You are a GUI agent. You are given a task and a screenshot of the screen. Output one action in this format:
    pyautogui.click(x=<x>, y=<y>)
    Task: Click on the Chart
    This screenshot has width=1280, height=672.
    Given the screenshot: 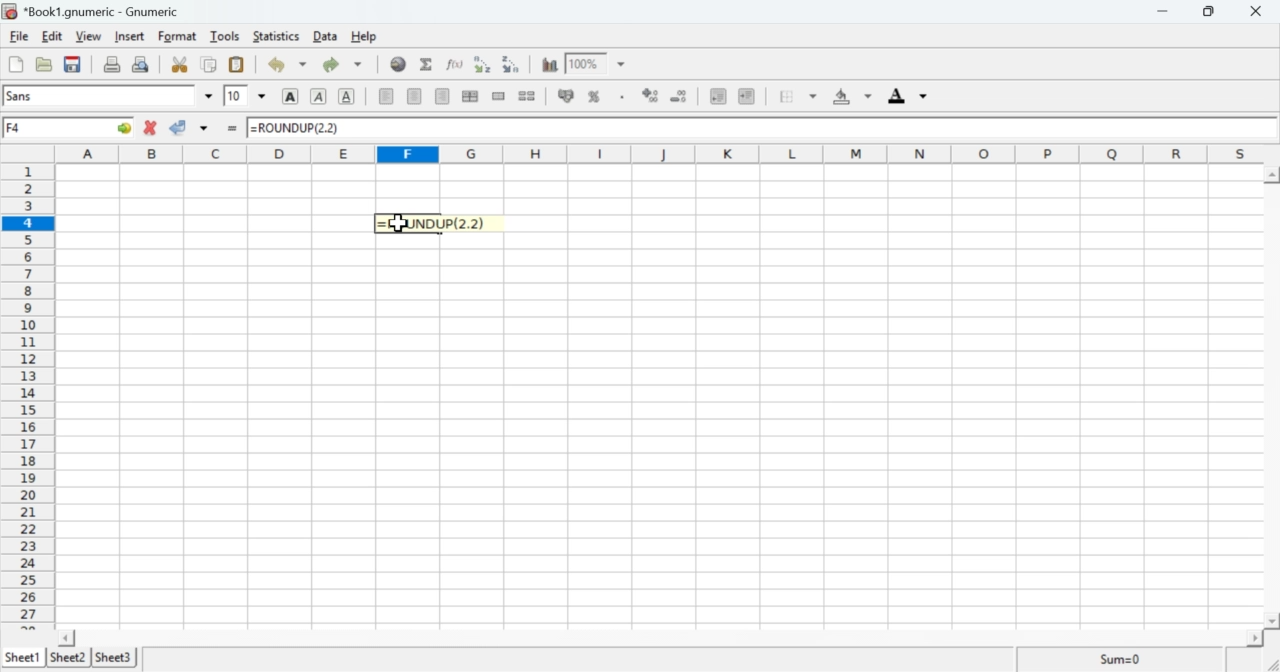 What is the action you would take?
    pyautogui.click(x=547, y=64)
    